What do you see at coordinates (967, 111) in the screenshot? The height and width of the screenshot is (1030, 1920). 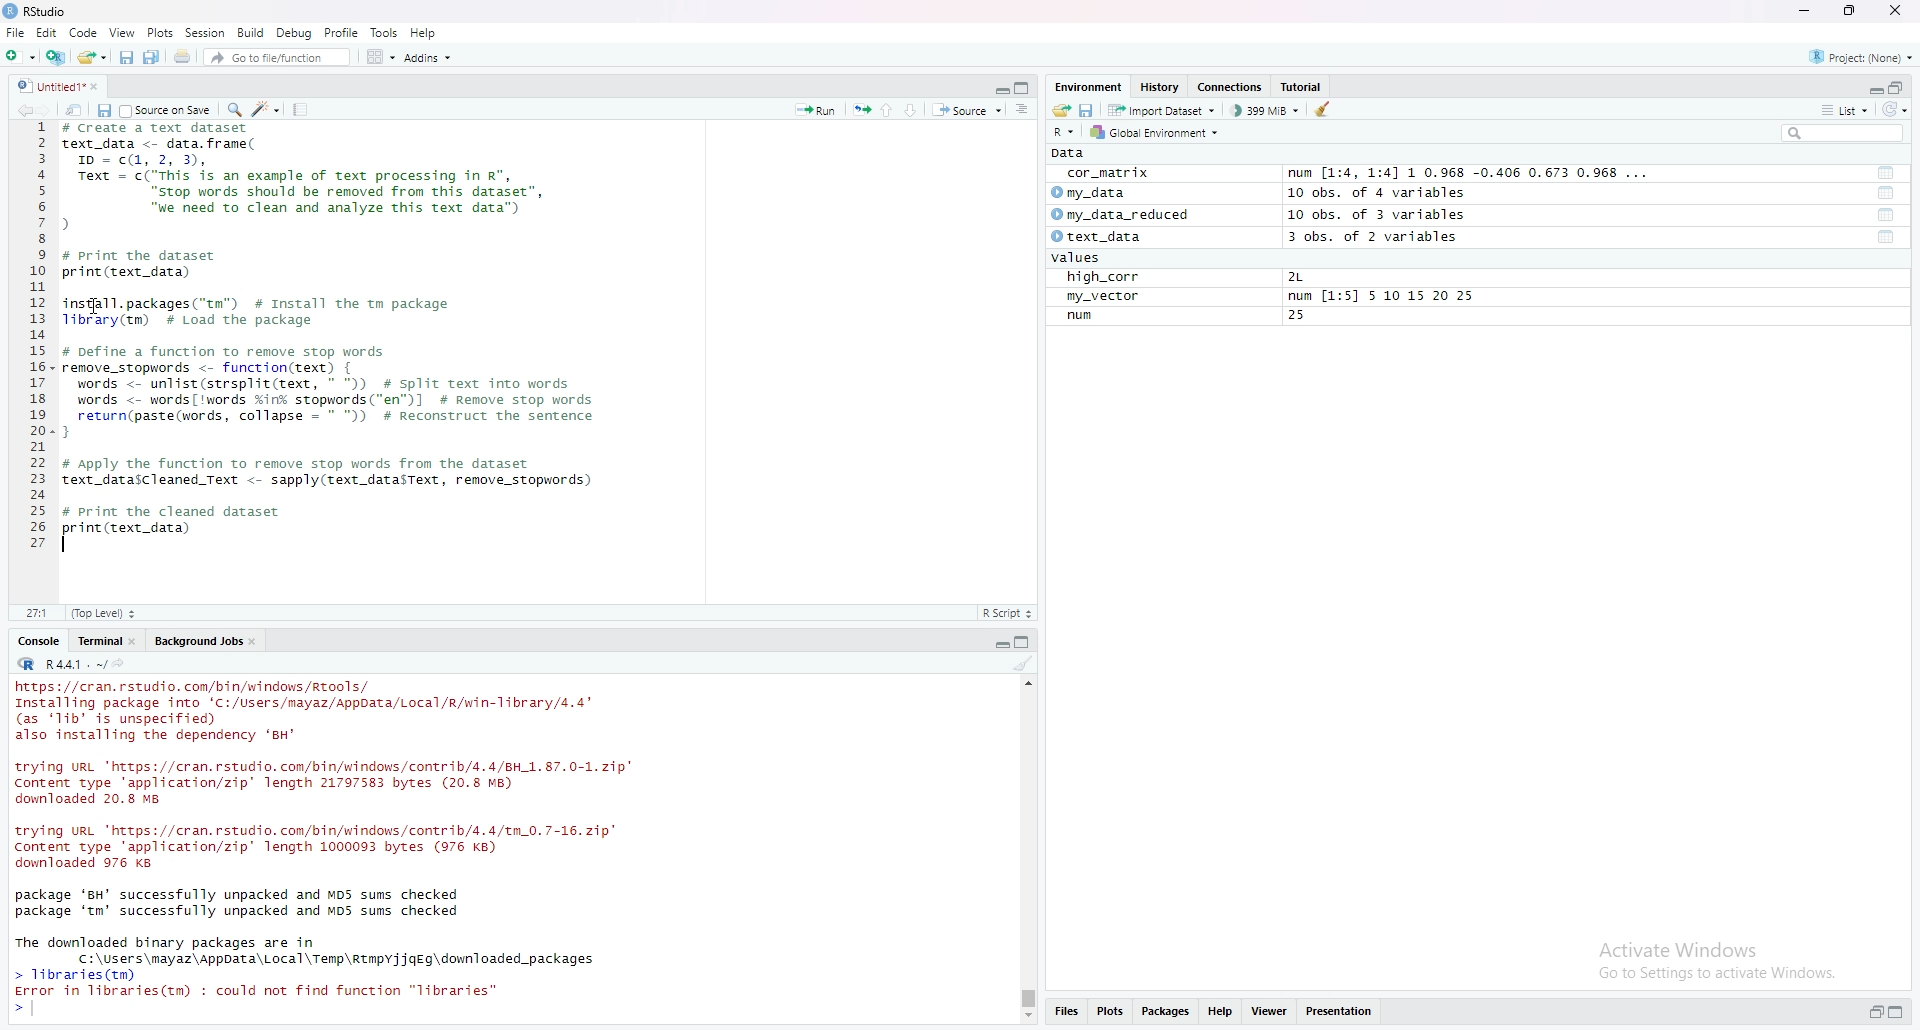 I see `source` at bounding box center [967, 111].